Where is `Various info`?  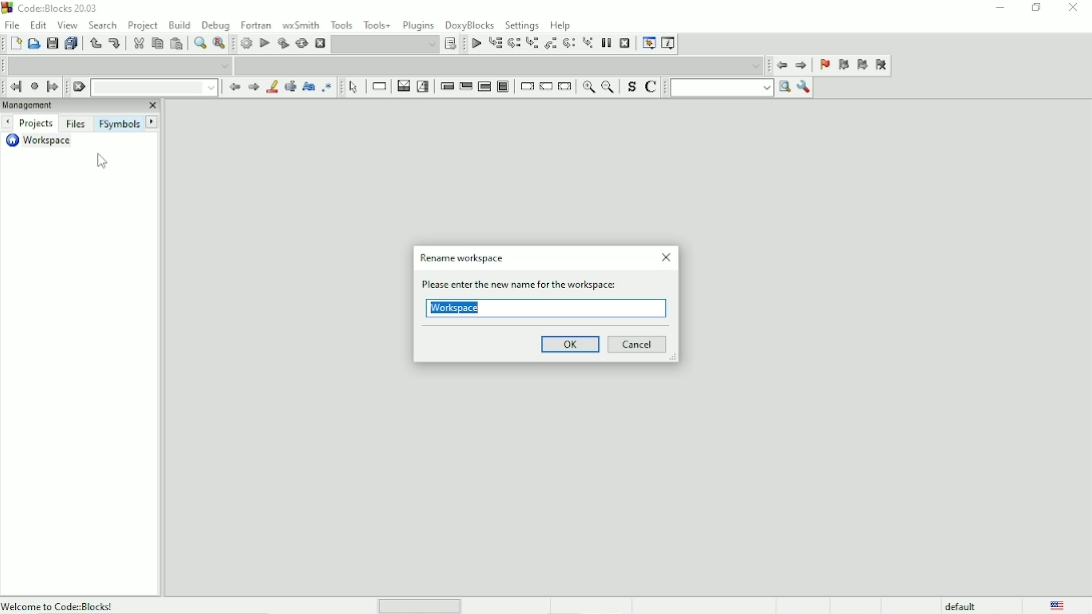
Various info is located at coordinates (668, 44).